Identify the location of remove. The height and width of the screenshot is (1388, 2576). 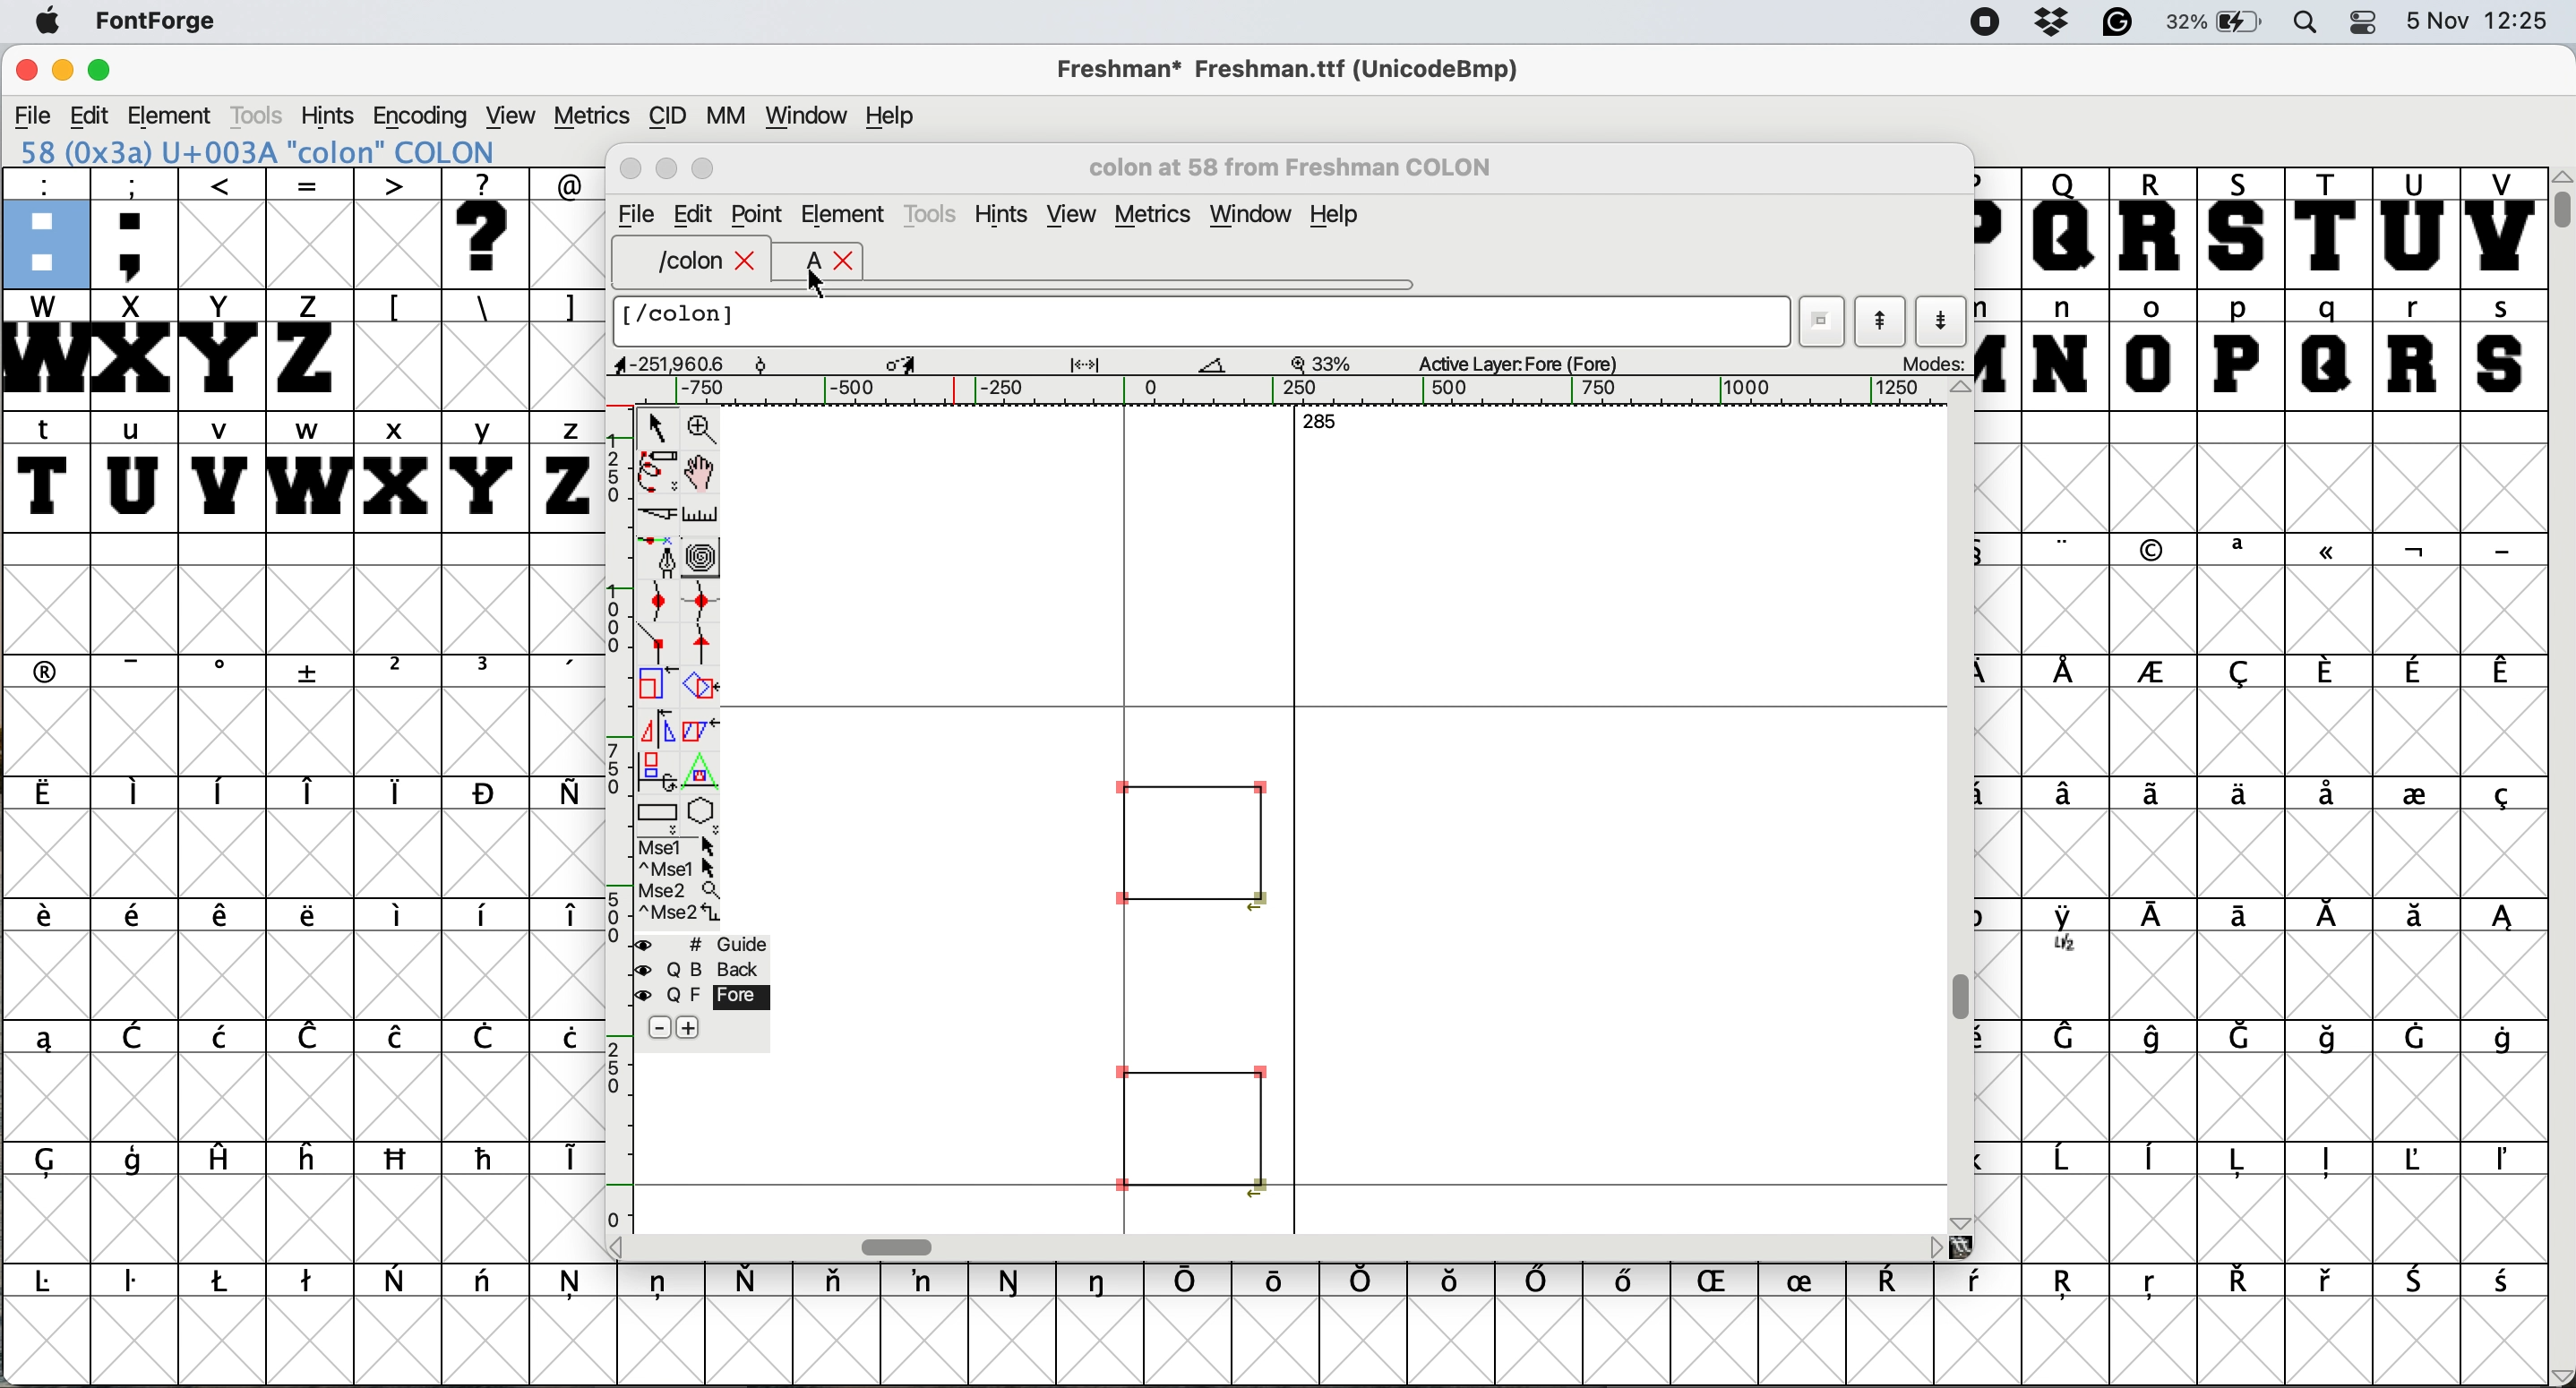
(657, 1027).